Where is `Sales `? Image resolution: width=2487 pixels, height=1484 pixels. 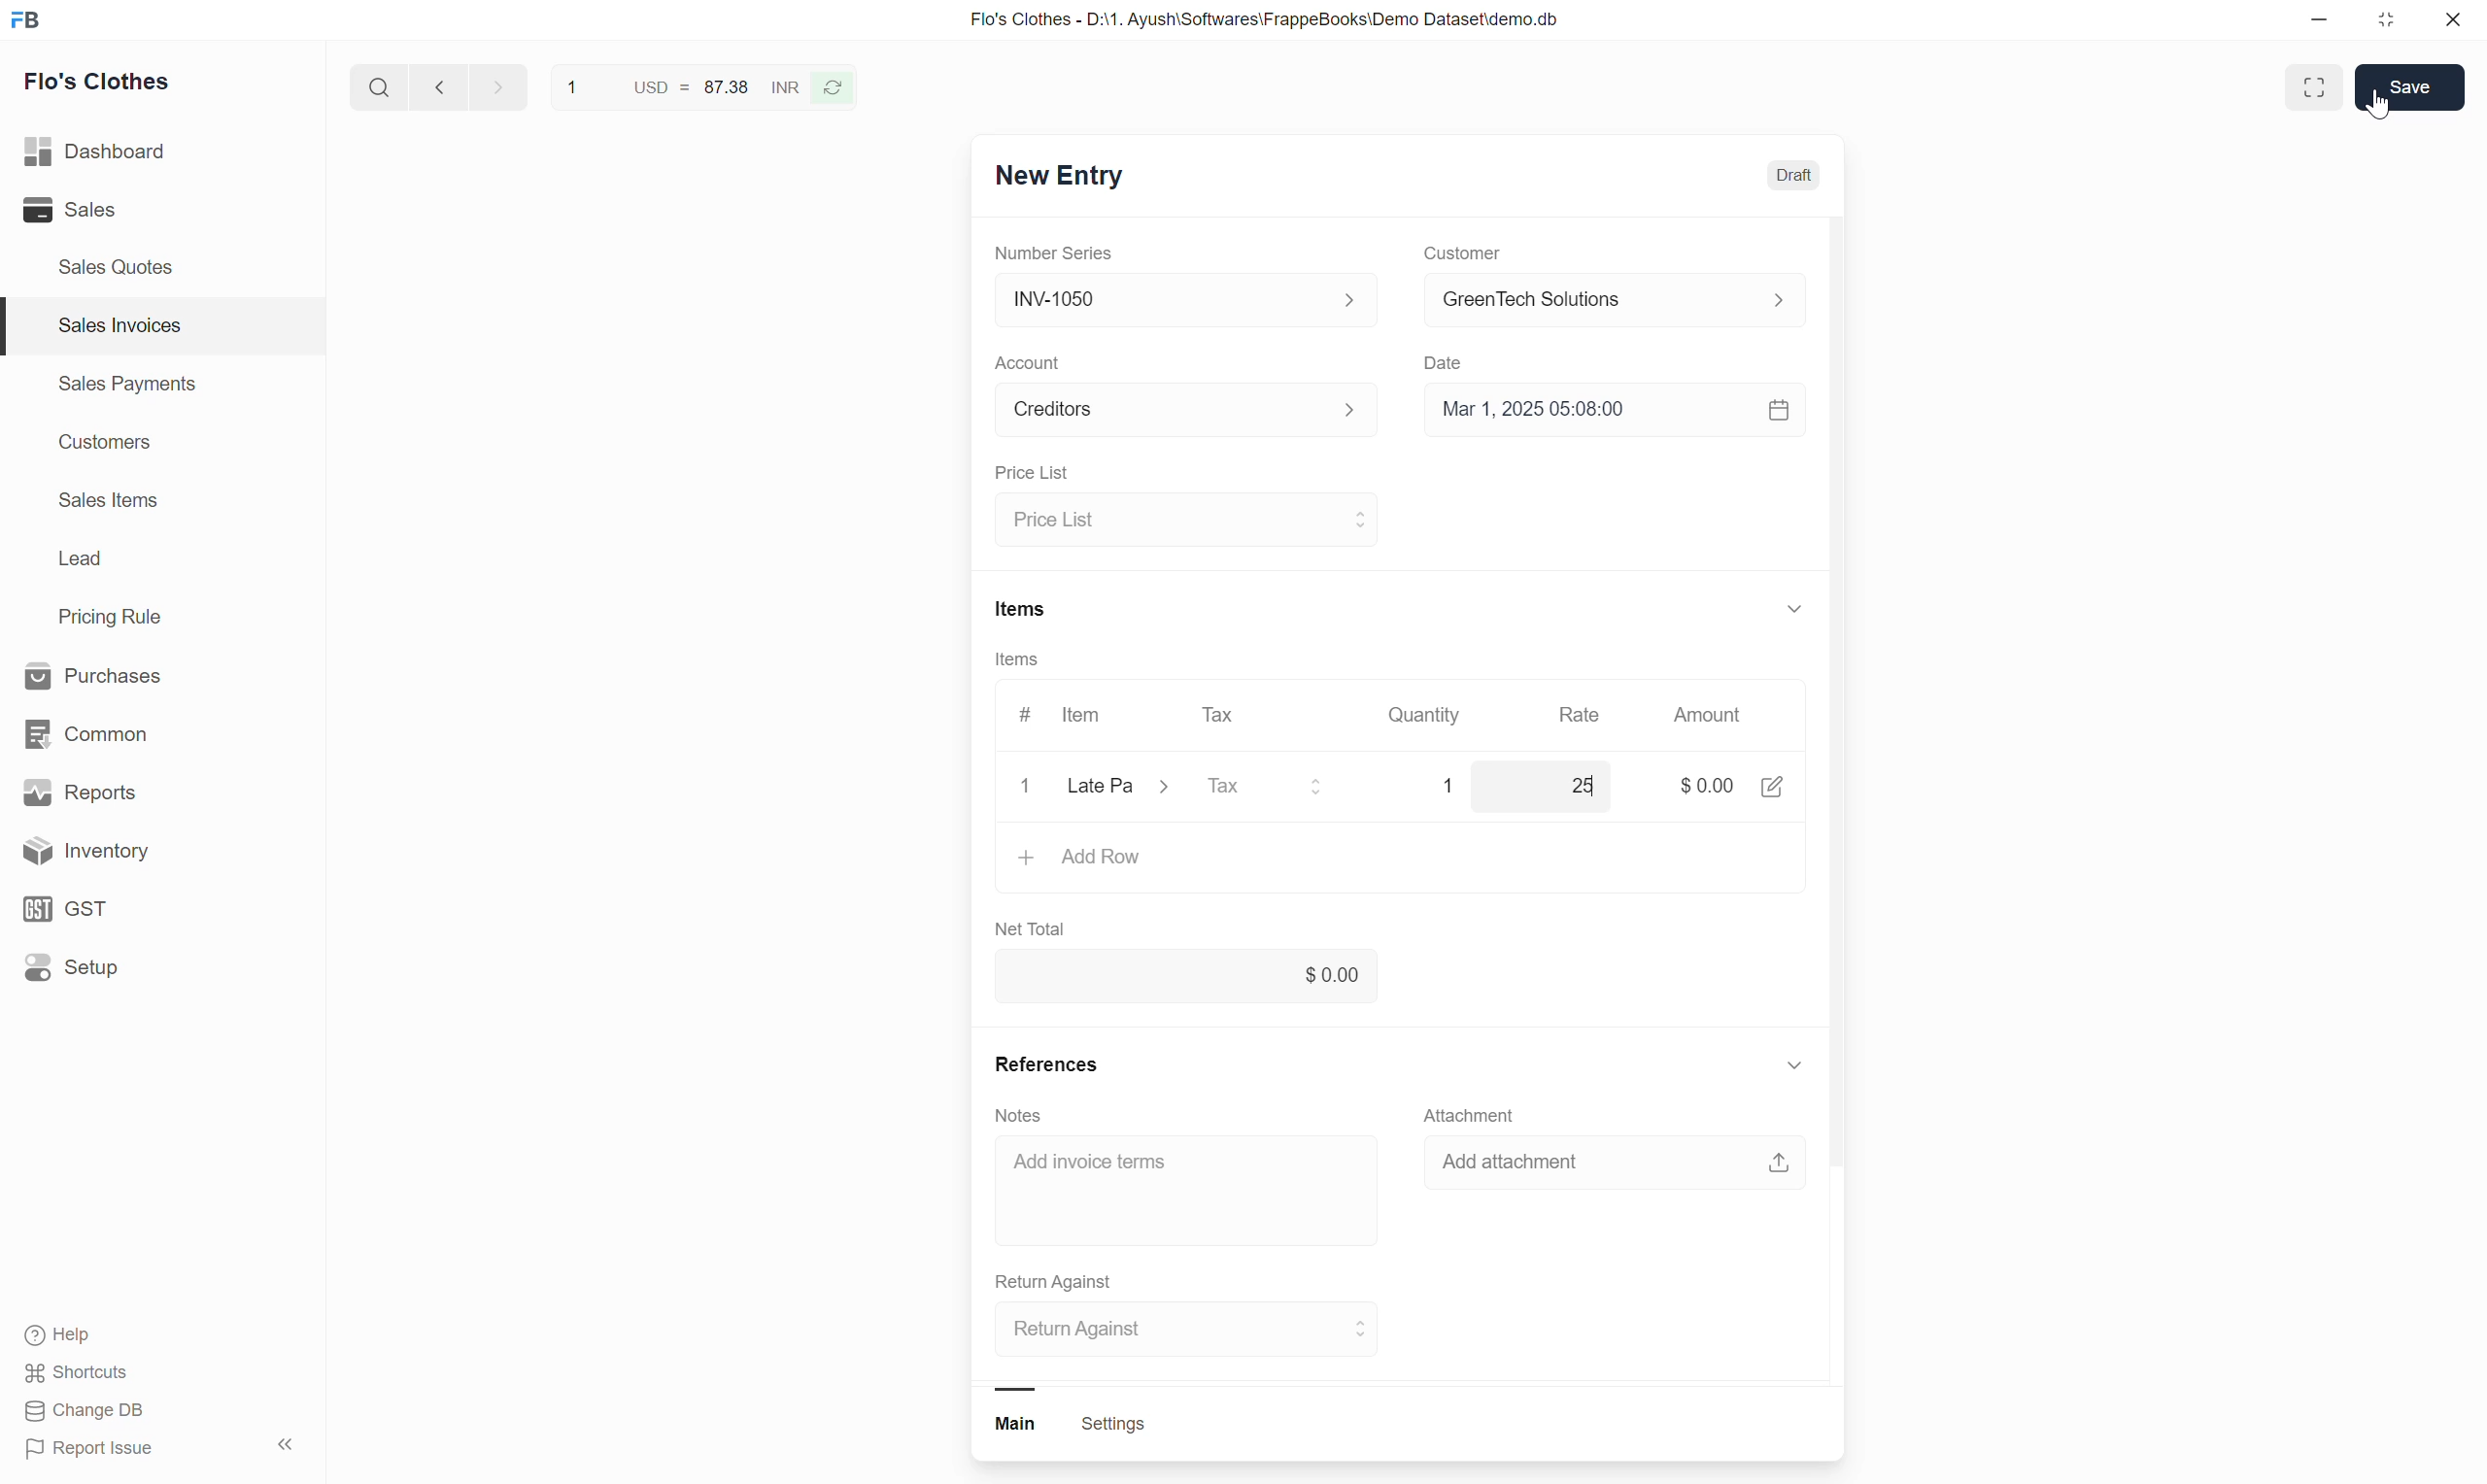 Sales  is located at coordinates (113, 211).